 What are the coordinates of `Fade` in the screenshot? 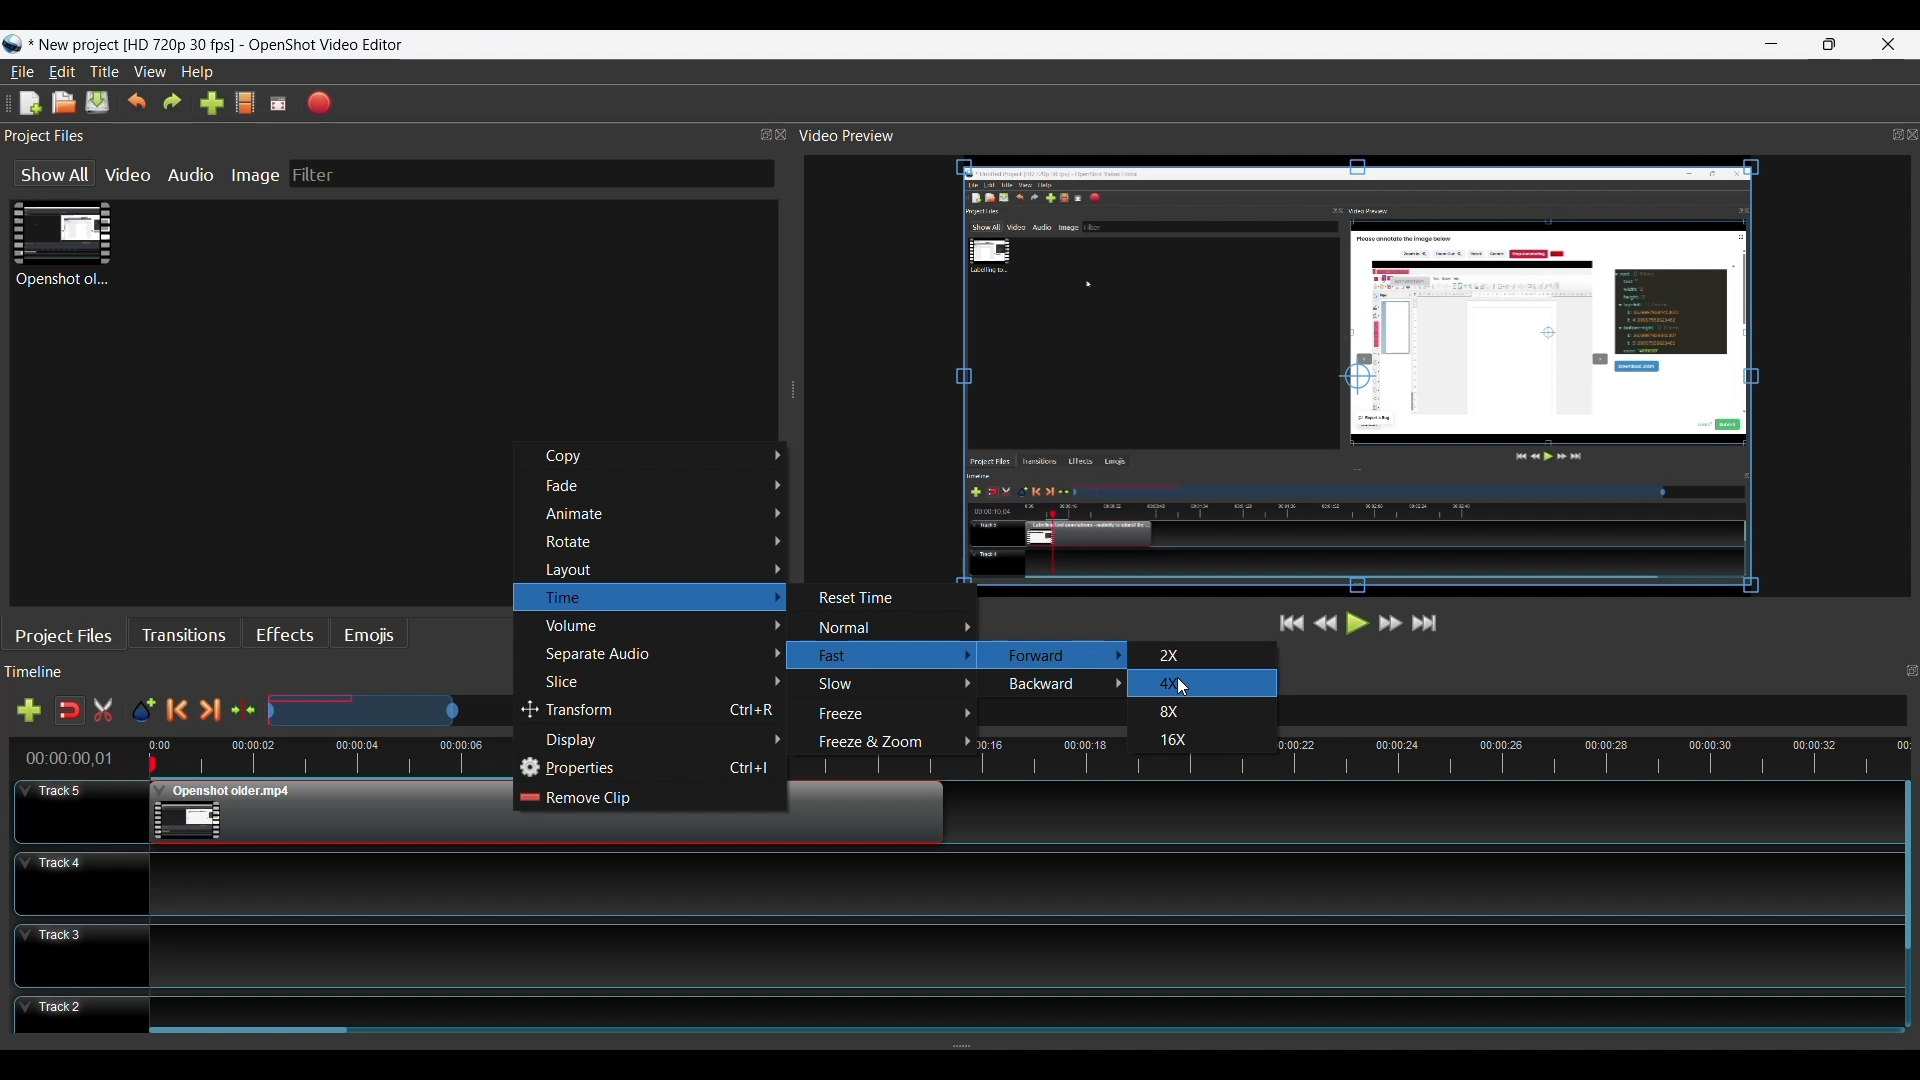 It's located at (664, 486).